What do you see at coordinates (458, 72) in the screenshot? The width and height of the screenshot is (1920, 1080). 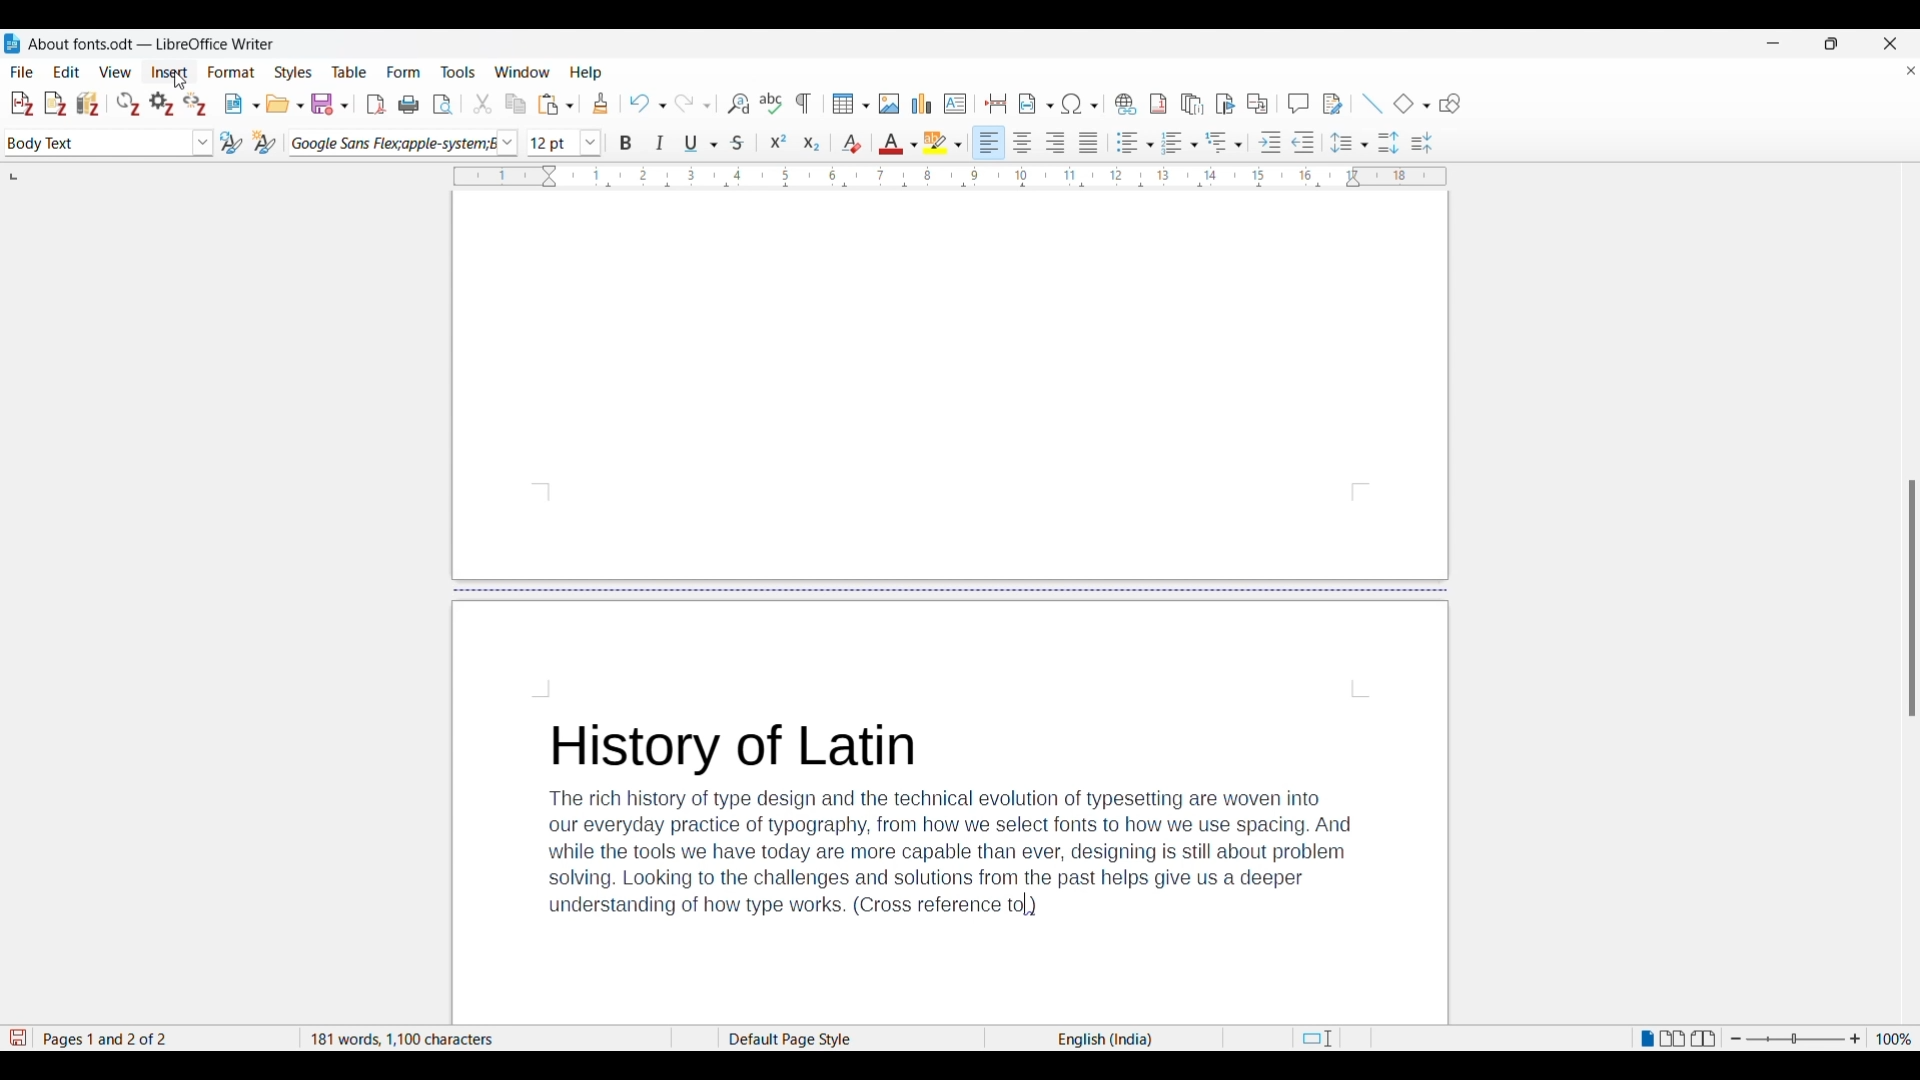 I see `Tools menu` at bounding box center [458, 72].